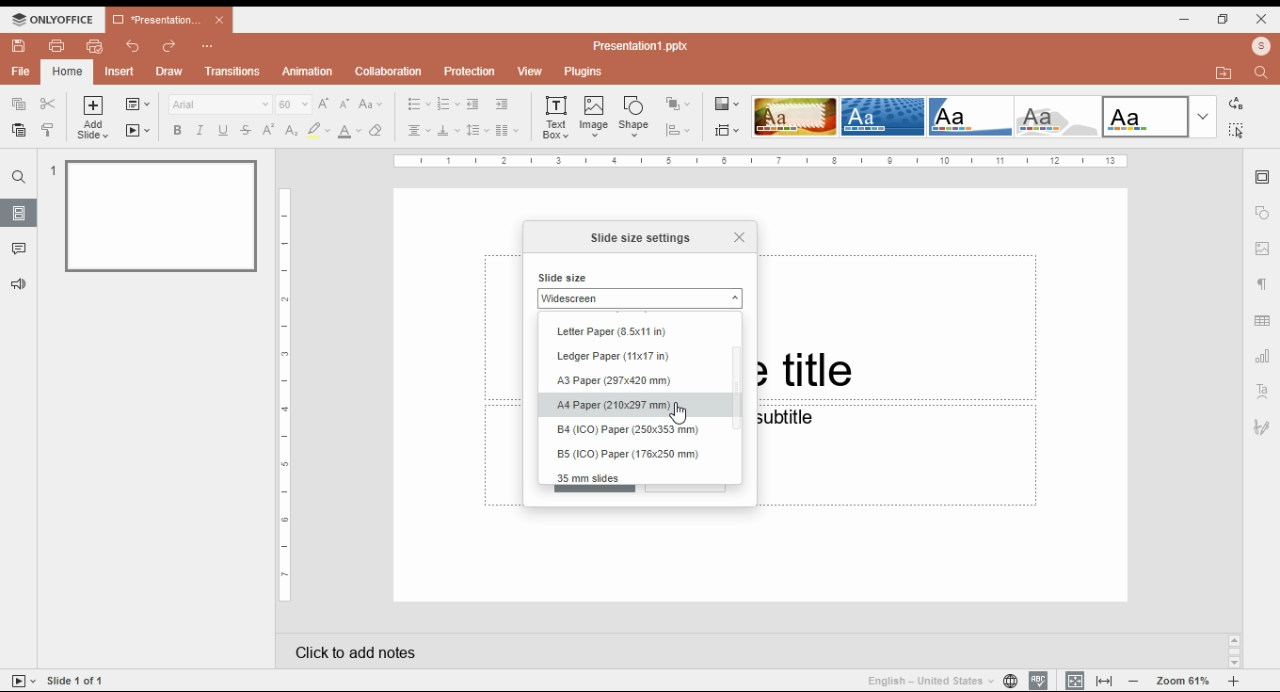 This screenshot has height=692, width=1280. I want to click on increase indent, so click(501, 104).